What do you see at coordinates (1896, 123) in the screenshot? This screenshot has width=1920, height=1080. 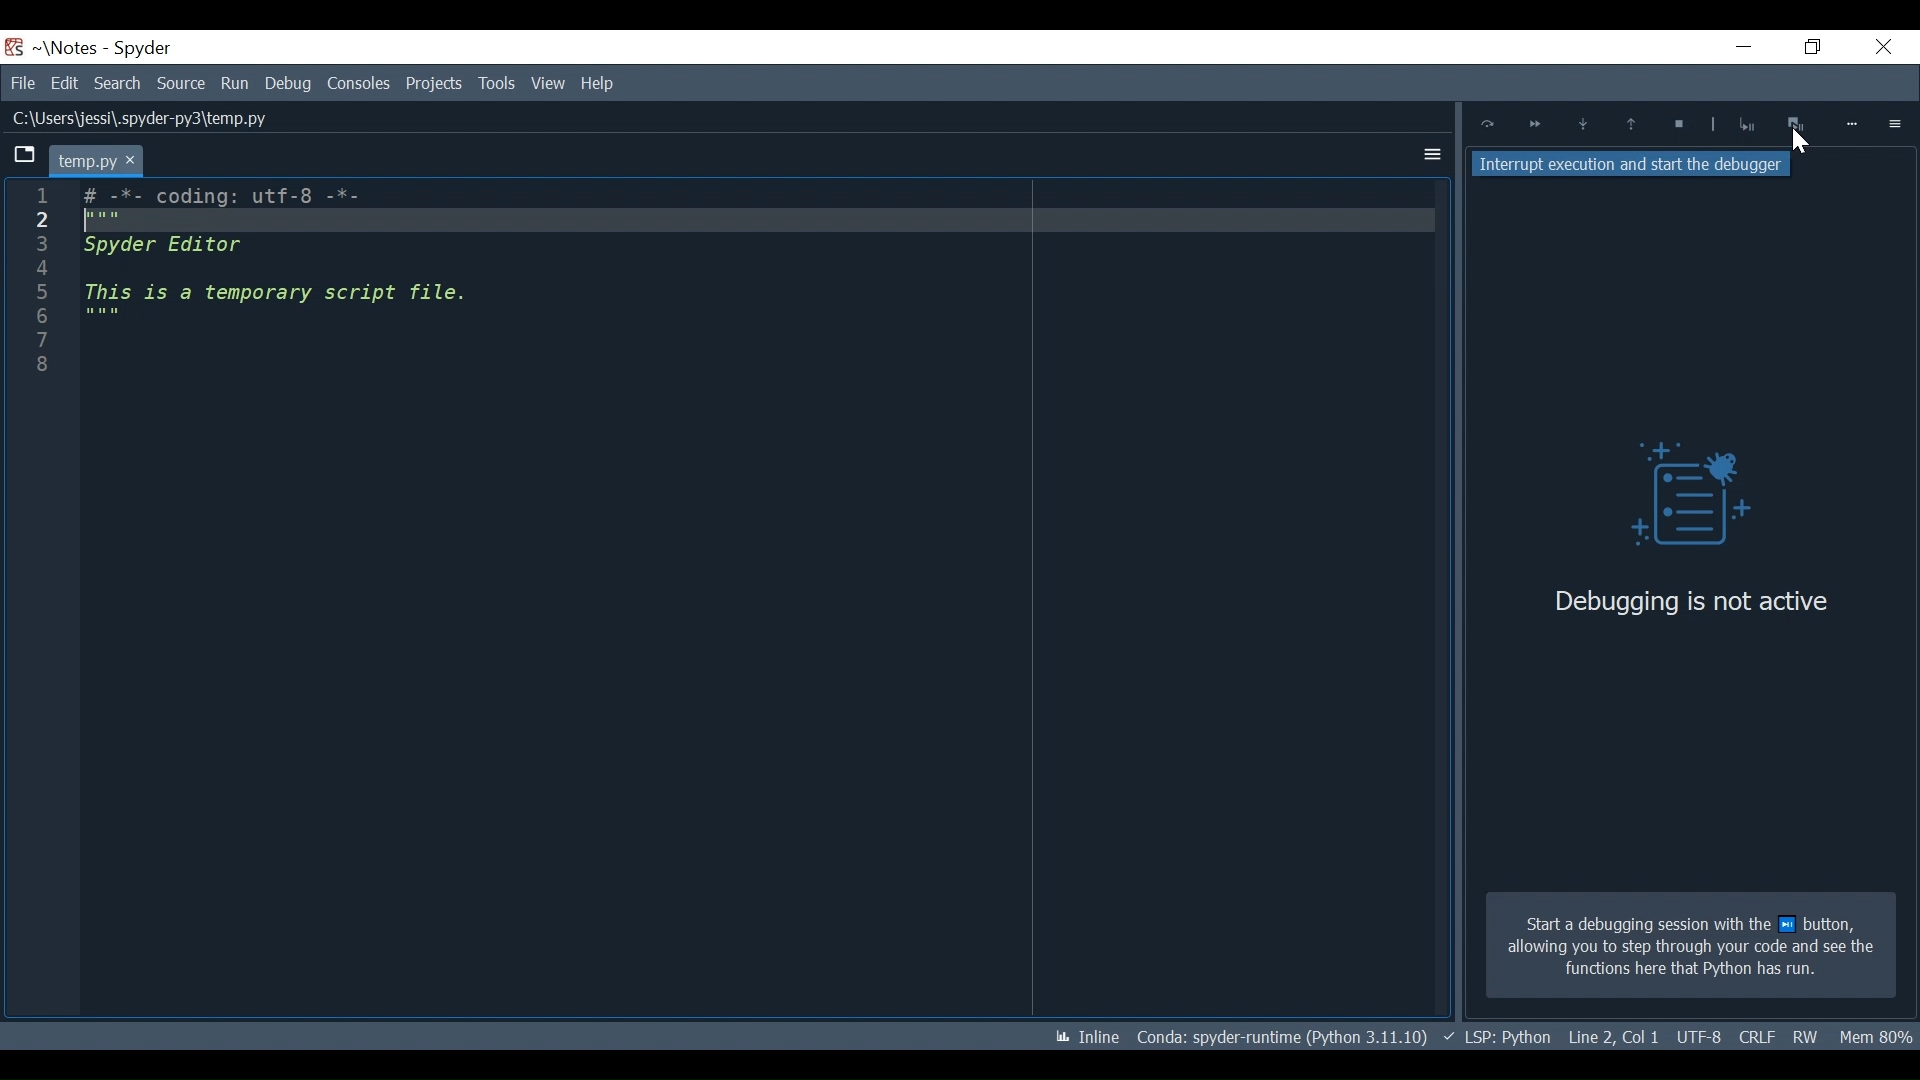 I see `Options` at bounding box center [1896, 123].